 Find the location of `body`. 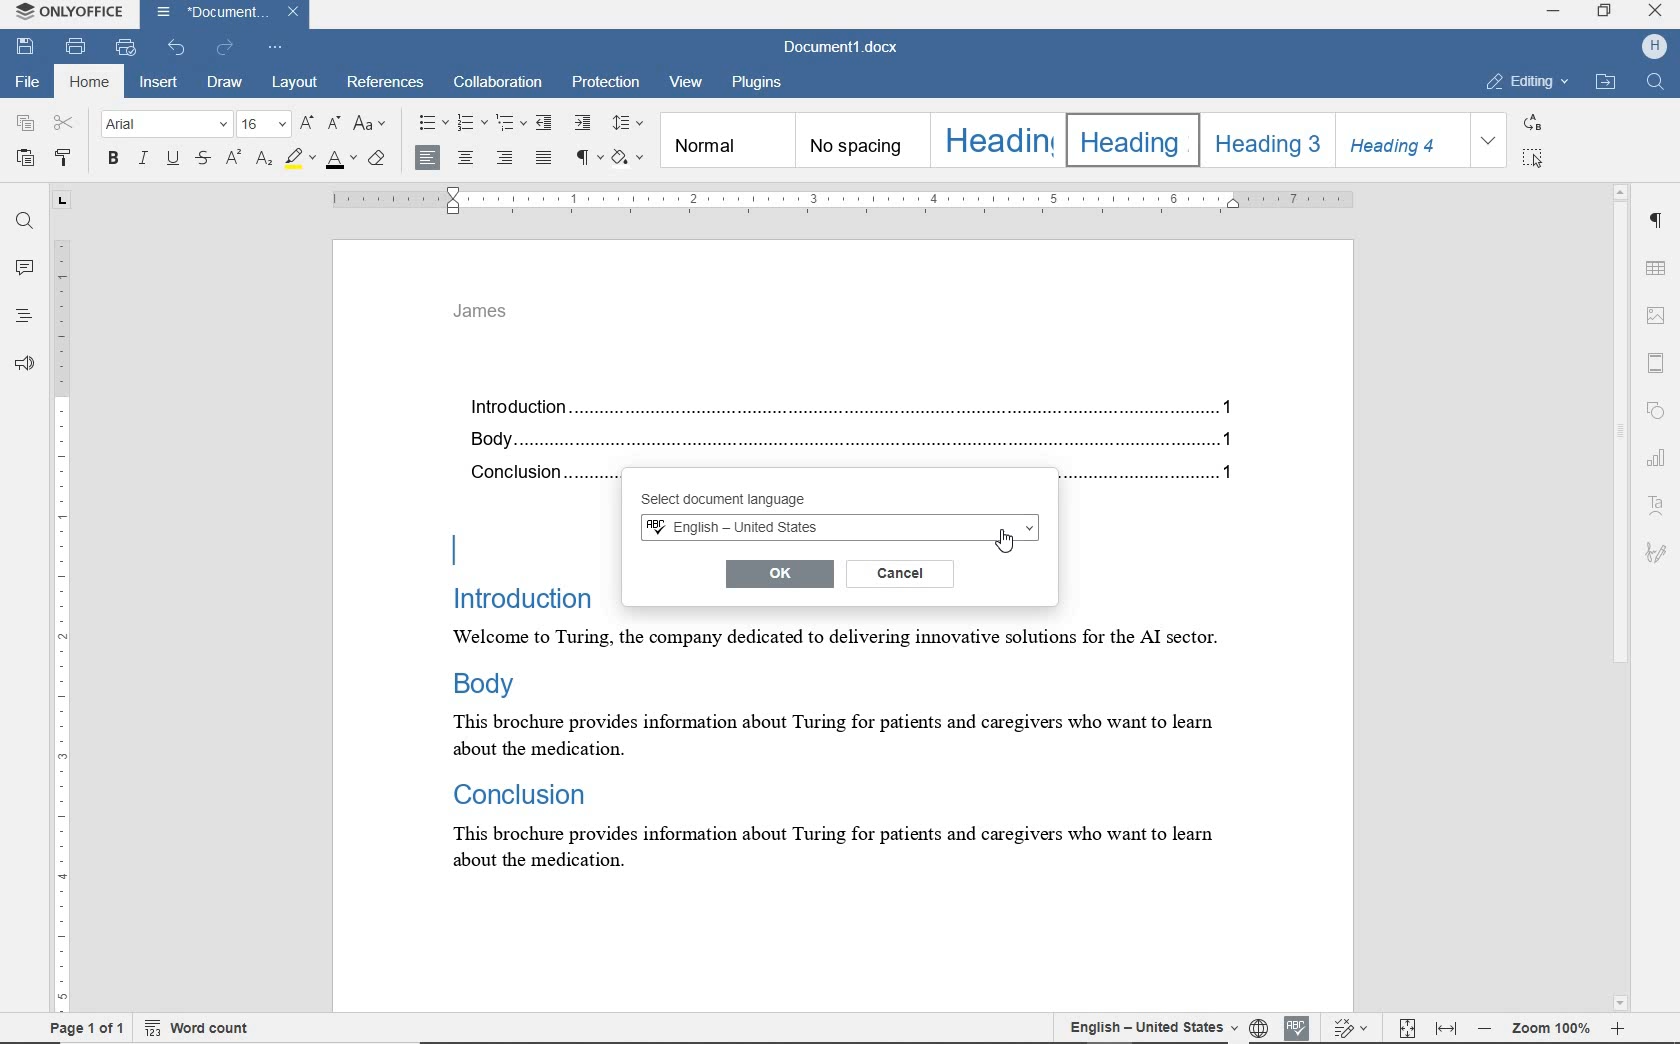

body is located at coordinates (481, 682).